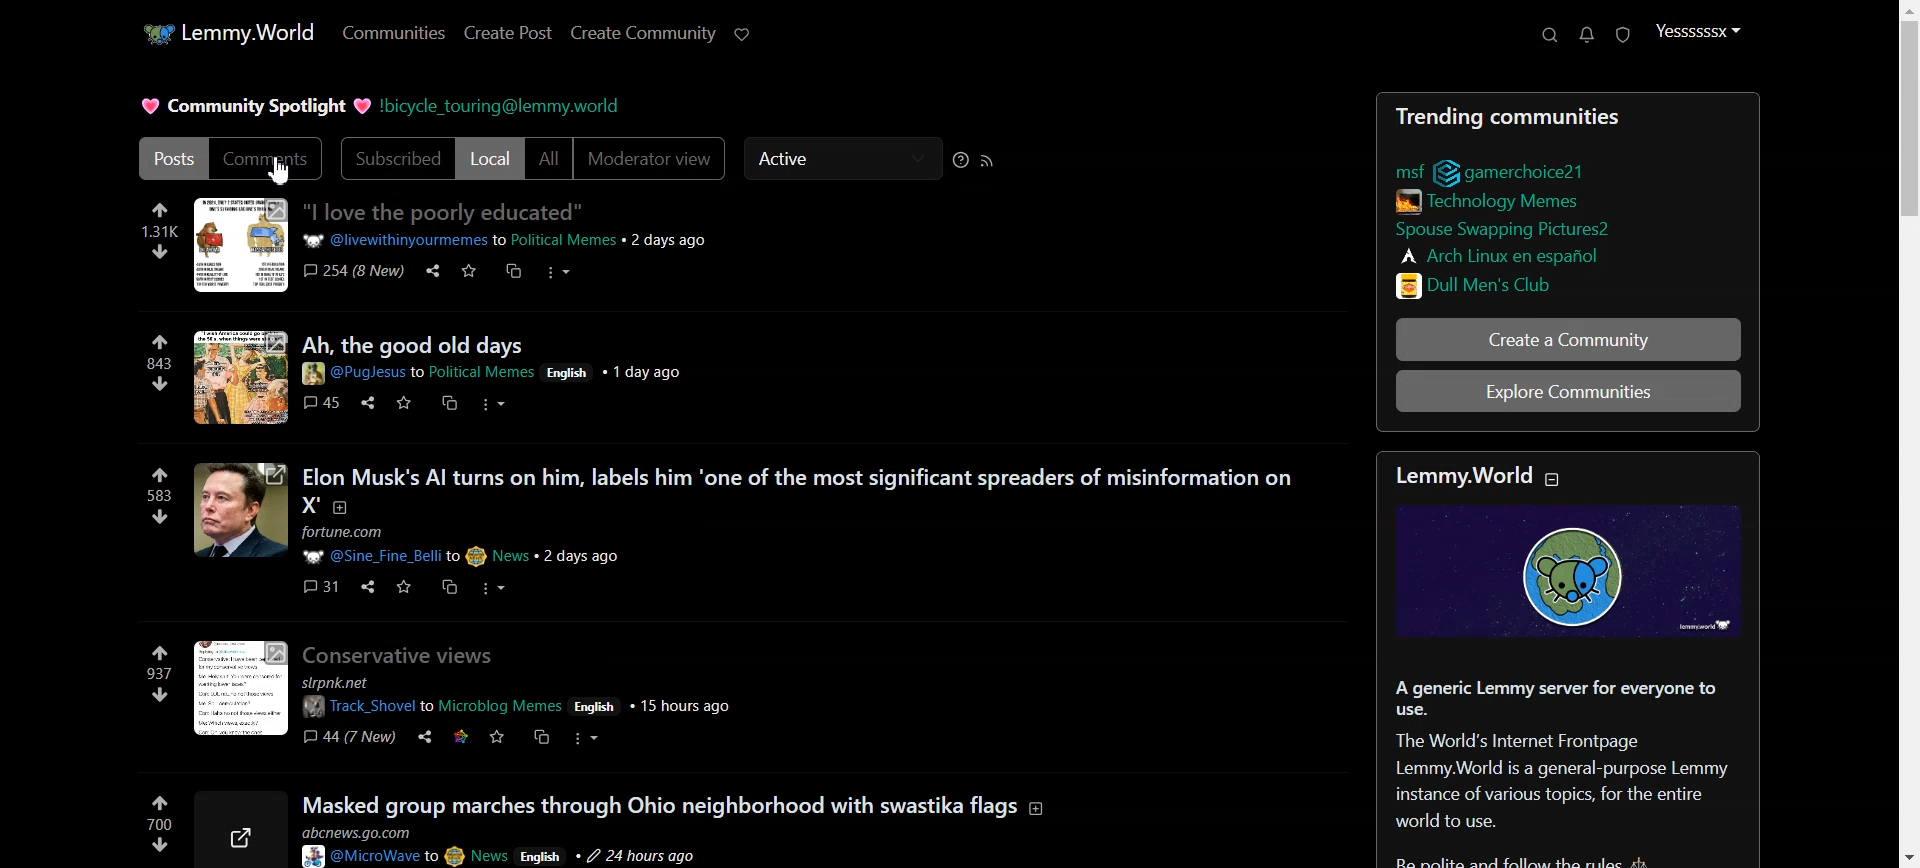  Describe the element at coordinates (1697, 31) in the screenshot. I see `Profile` at that location.